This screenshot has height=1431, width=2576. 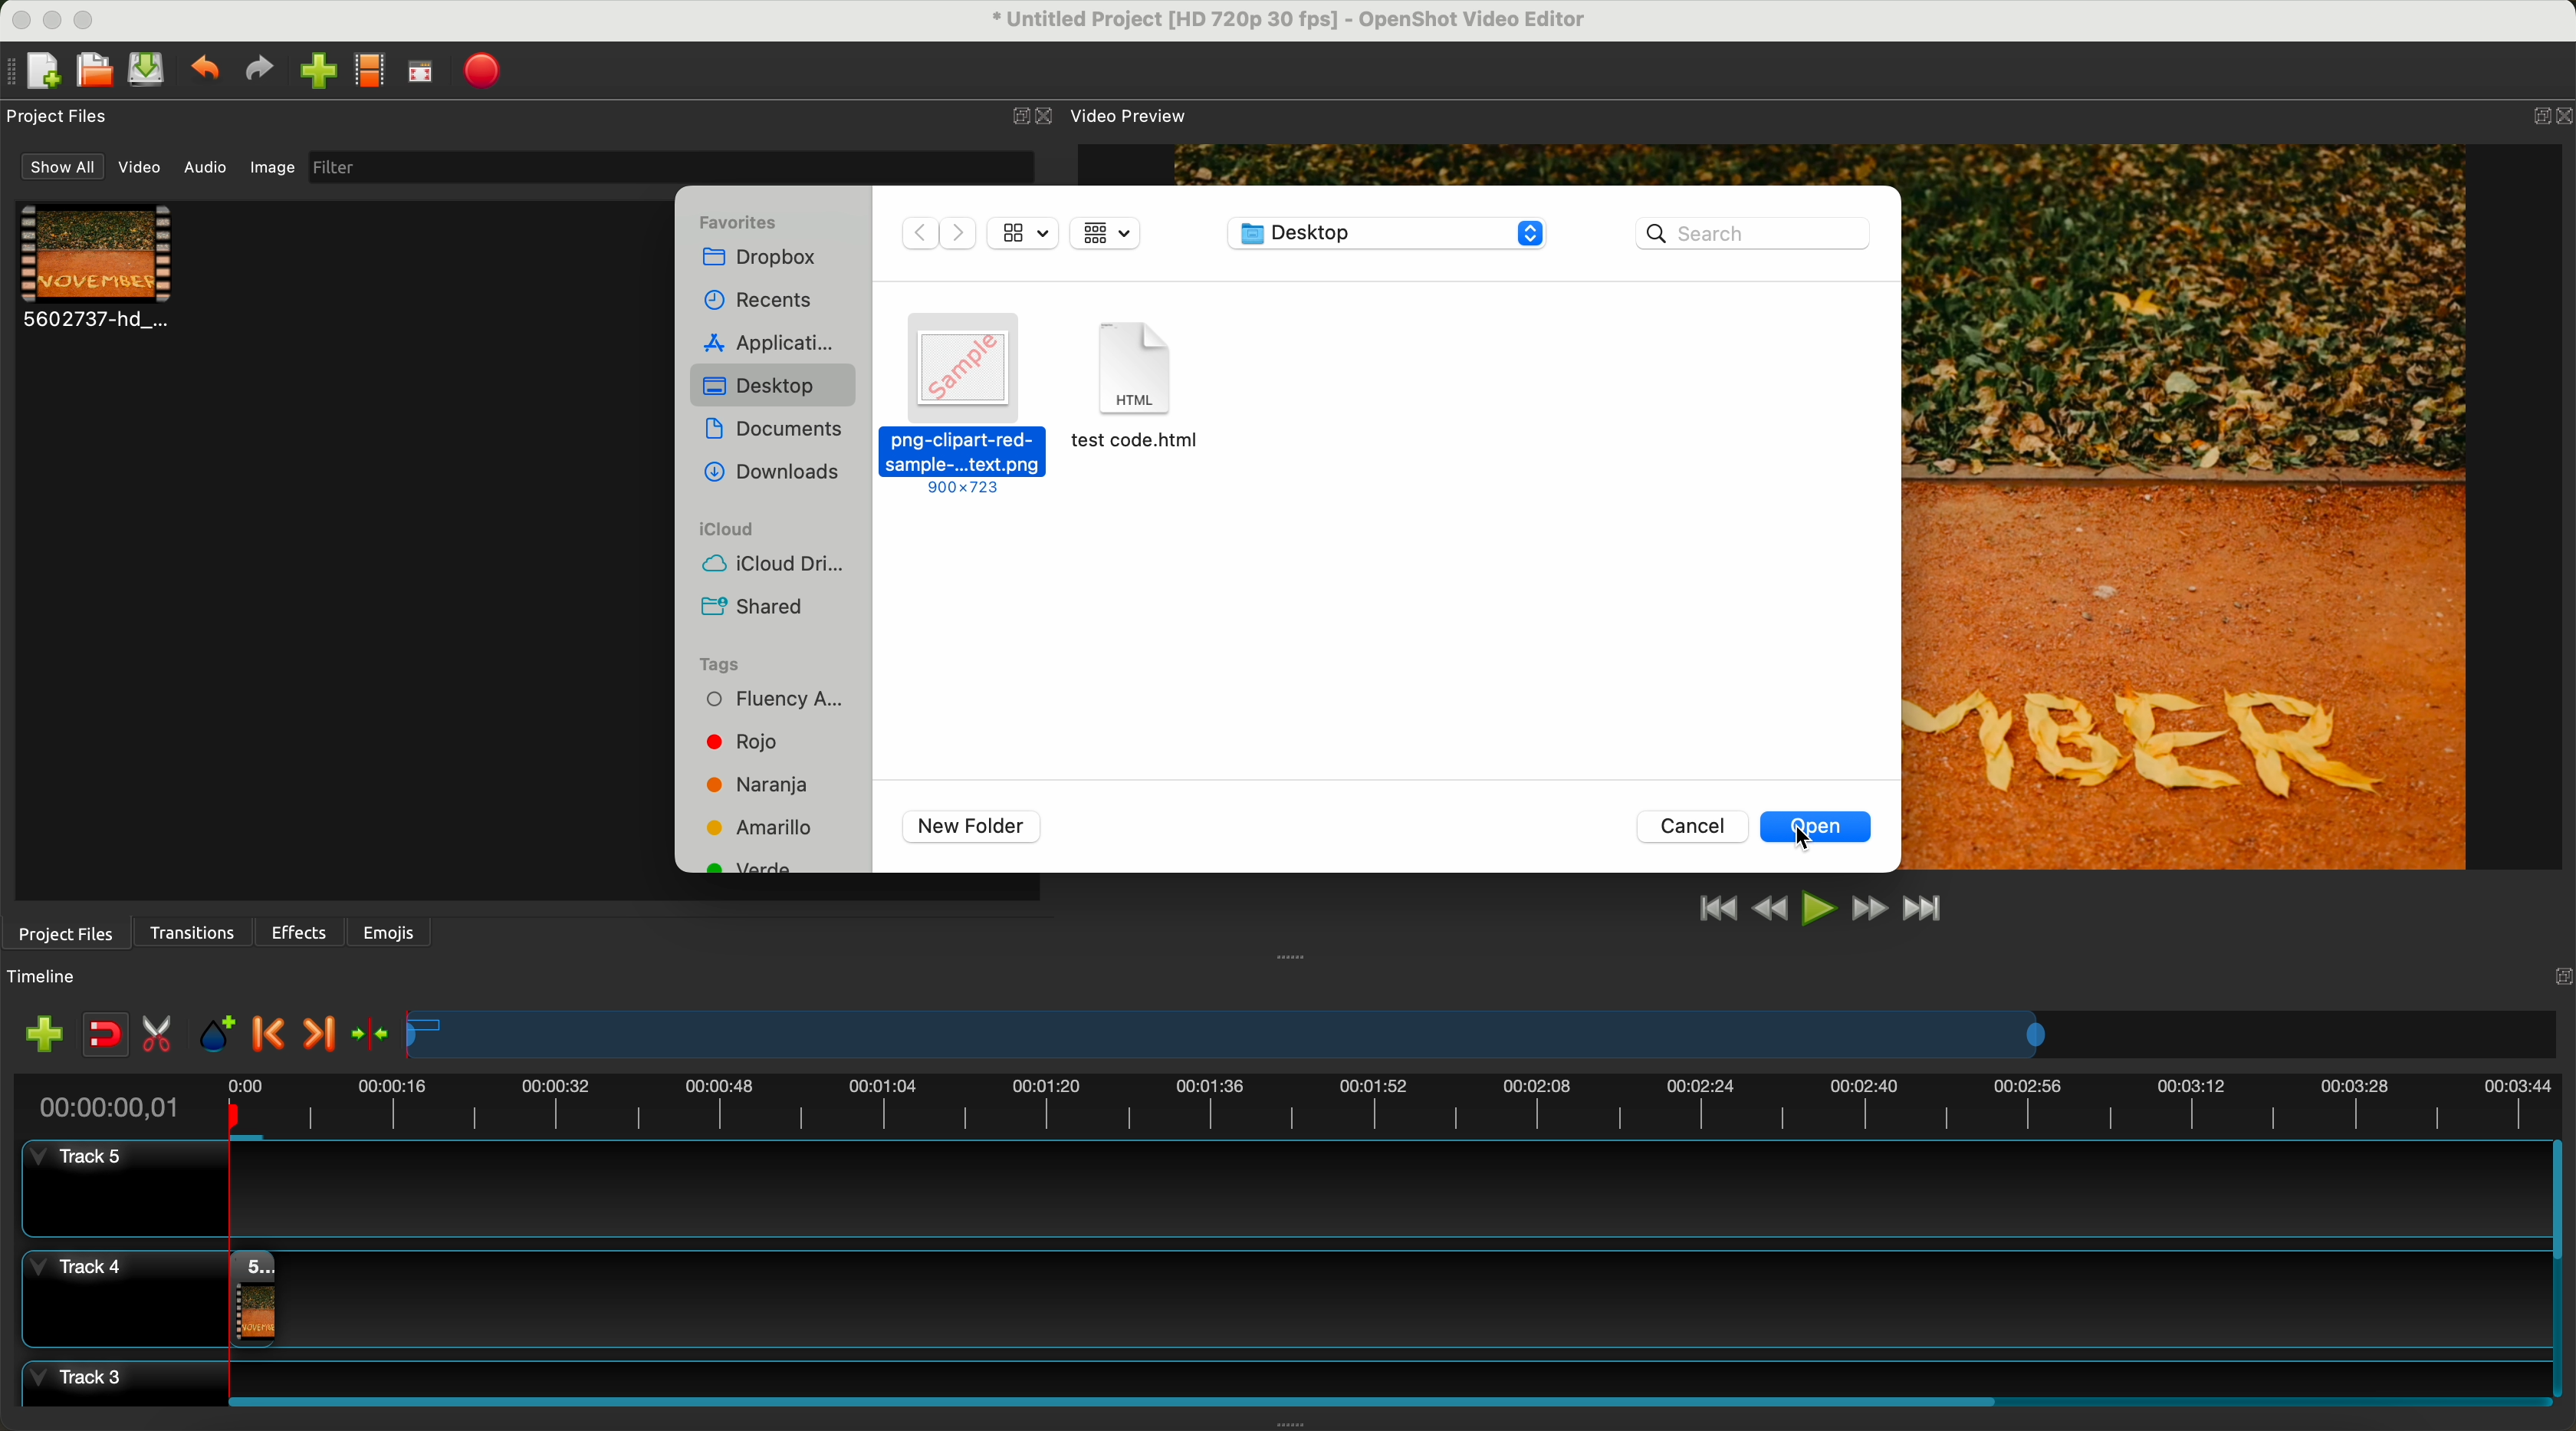 What do you see at coordinates (1822, 827) in the screenshot?
I see `disable open button` at bounding box center [1822, 827].